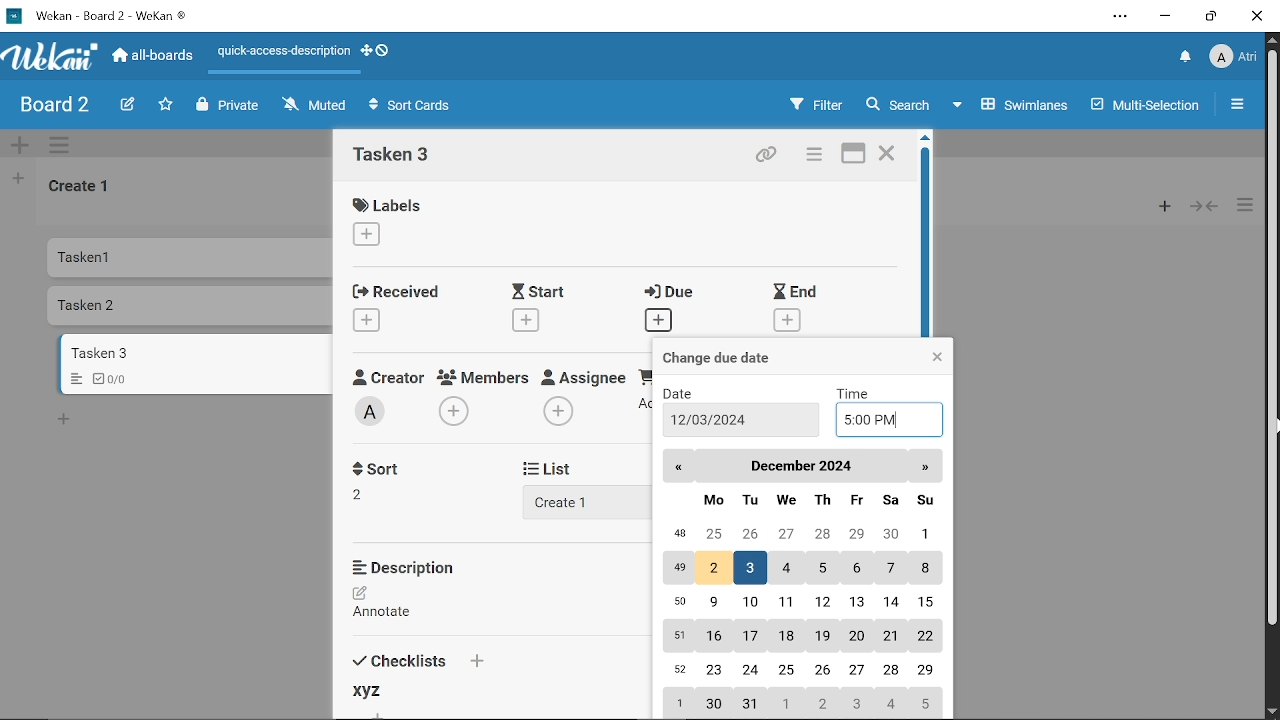  What do you see at coordinates (394, 290) in the screenshot?
I see `Received` at bounding box center [394, 290].